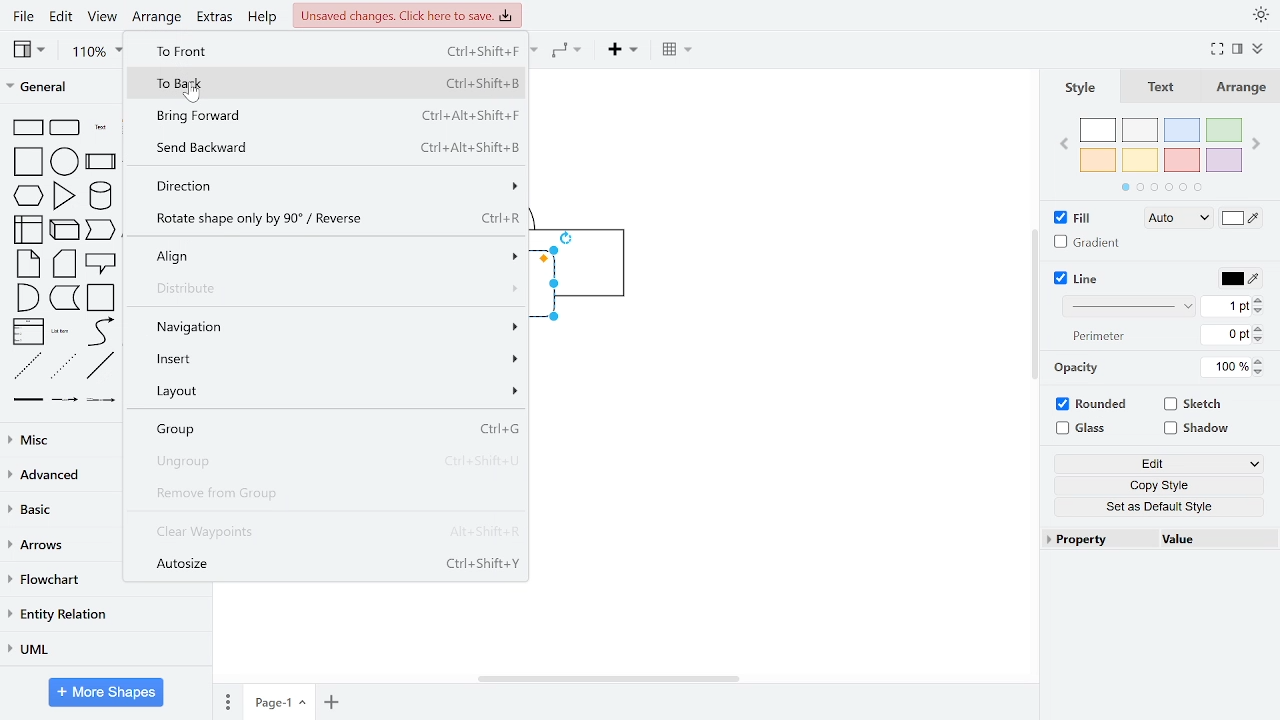 The image size is (1280, 720). I want to click on to front, so click(330, 50).